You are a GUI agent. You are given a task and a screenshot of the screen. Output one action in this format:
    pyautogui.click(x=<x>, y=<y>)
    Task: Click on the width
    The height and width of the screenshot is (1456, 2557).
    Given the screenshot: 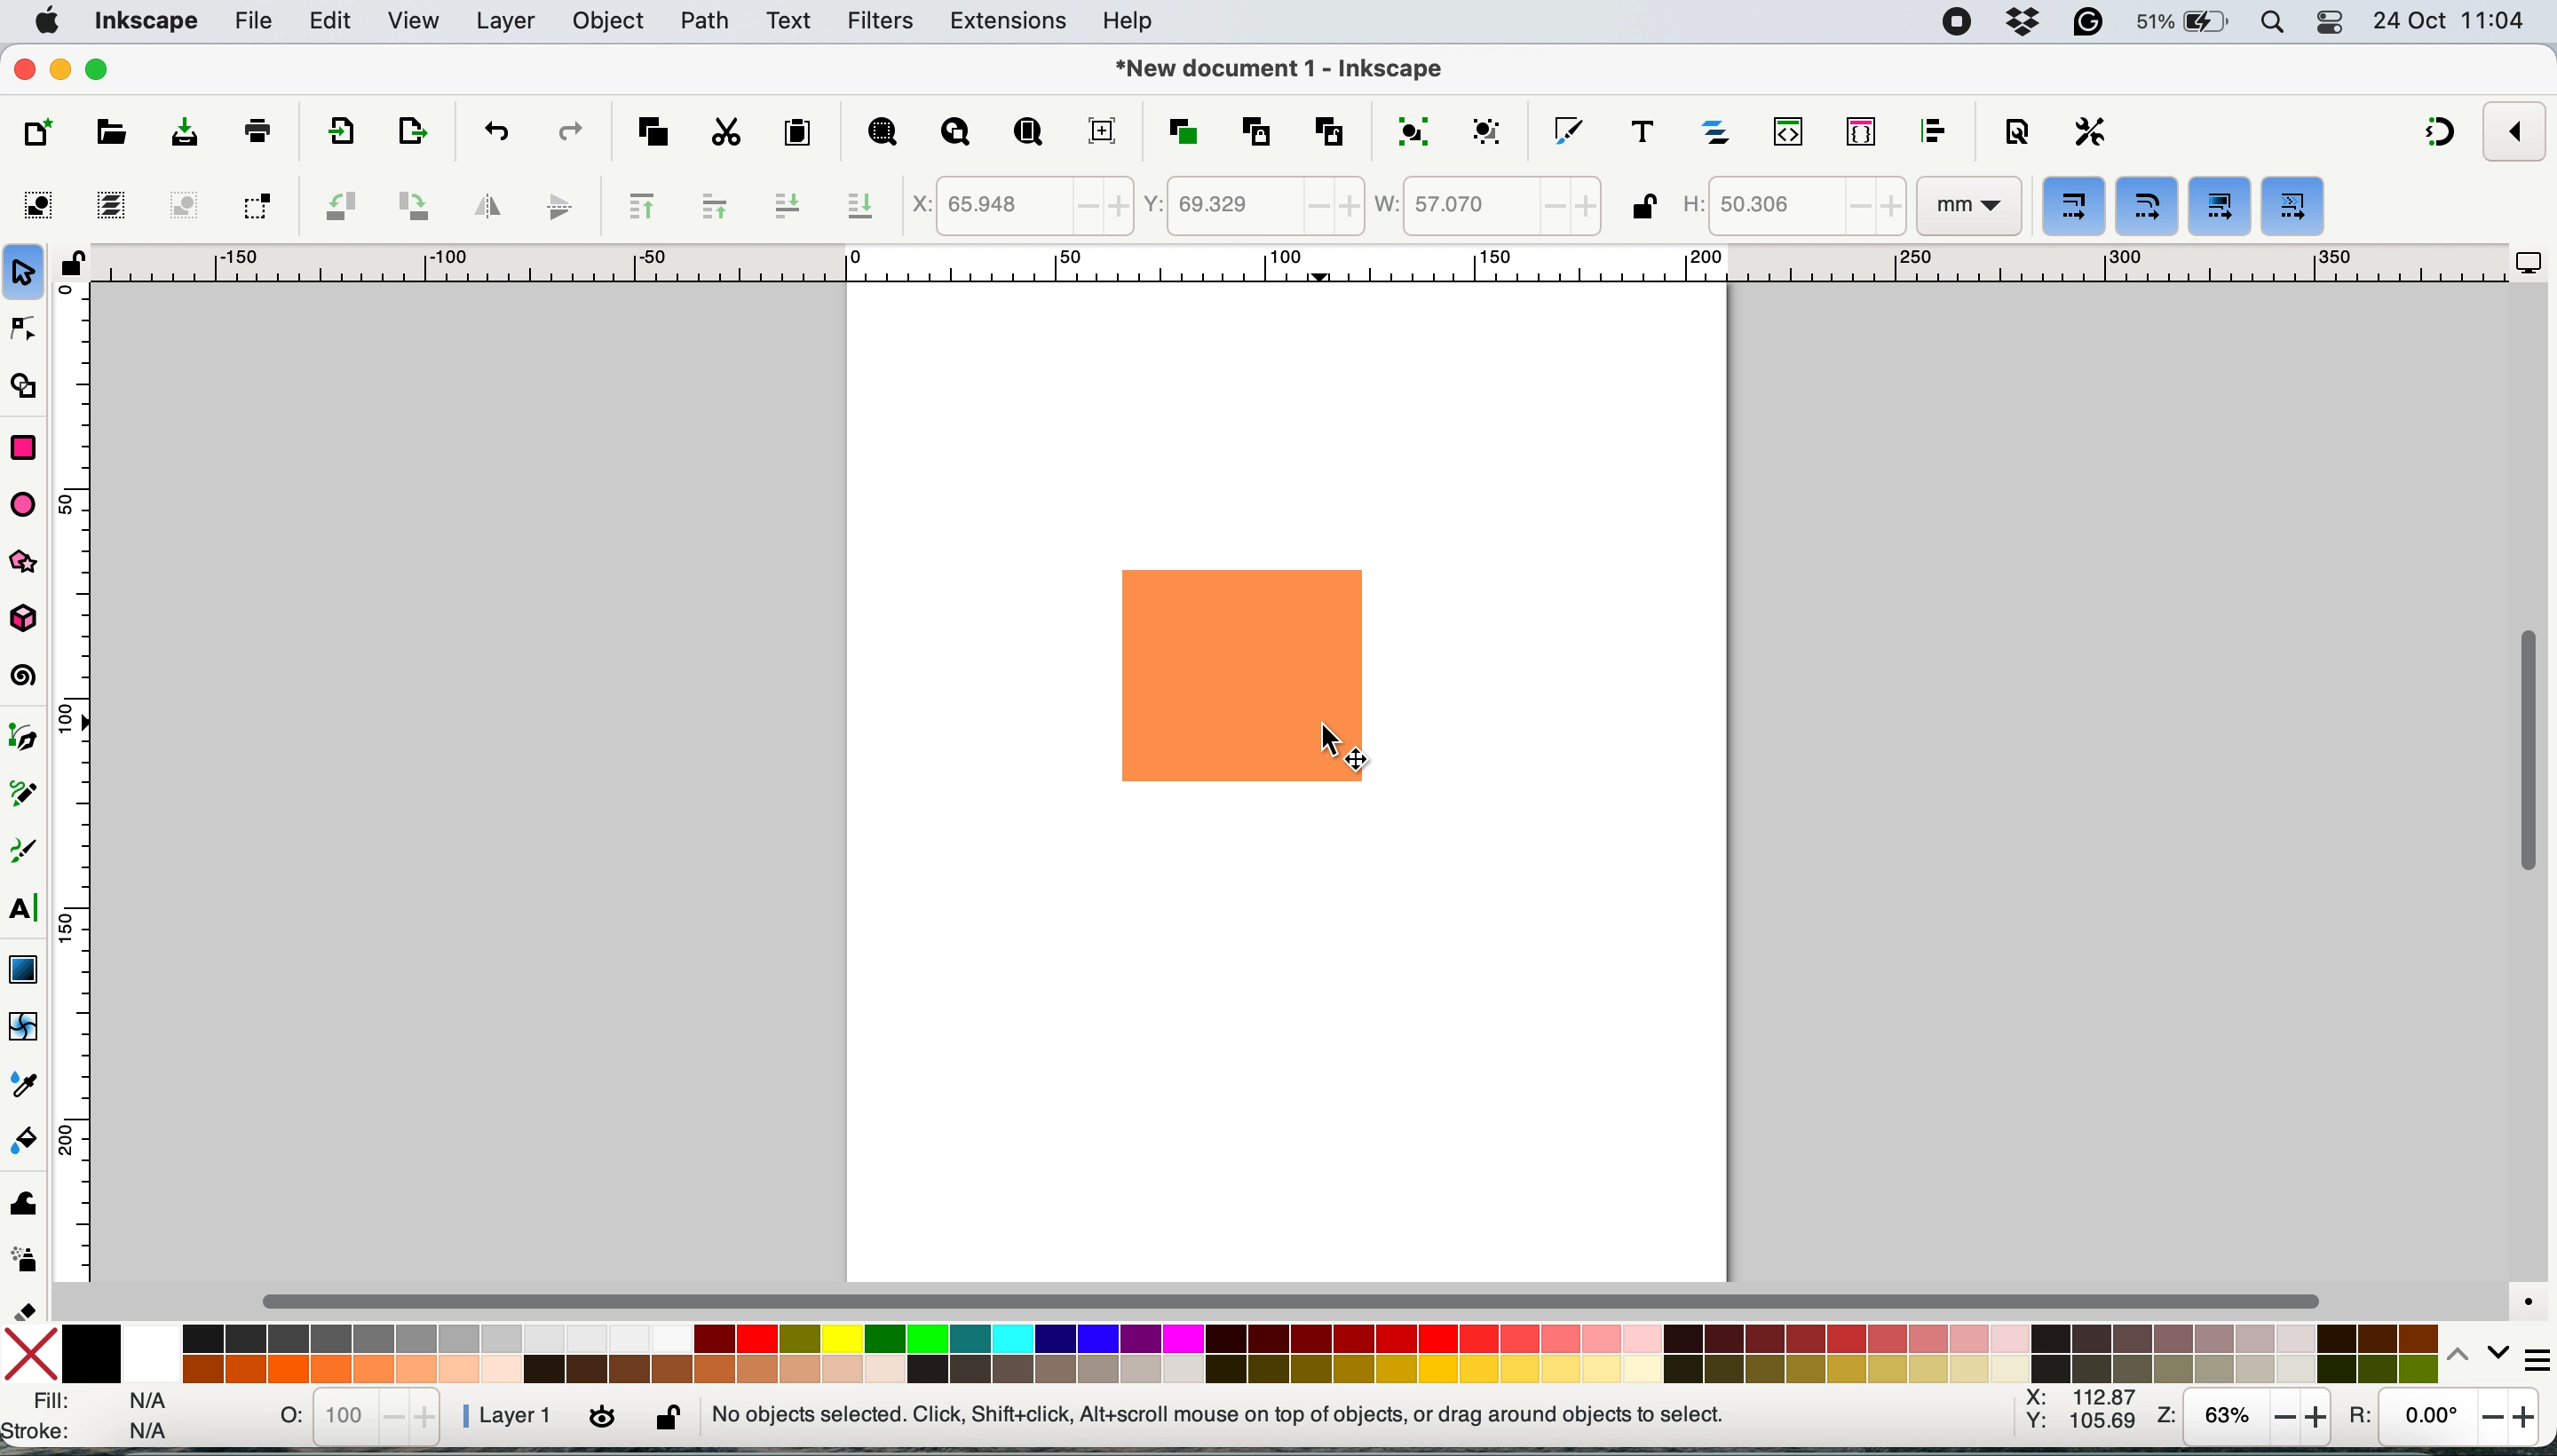 What is the action you would take?
    pyautogui.click(x=1485, y=208)
    